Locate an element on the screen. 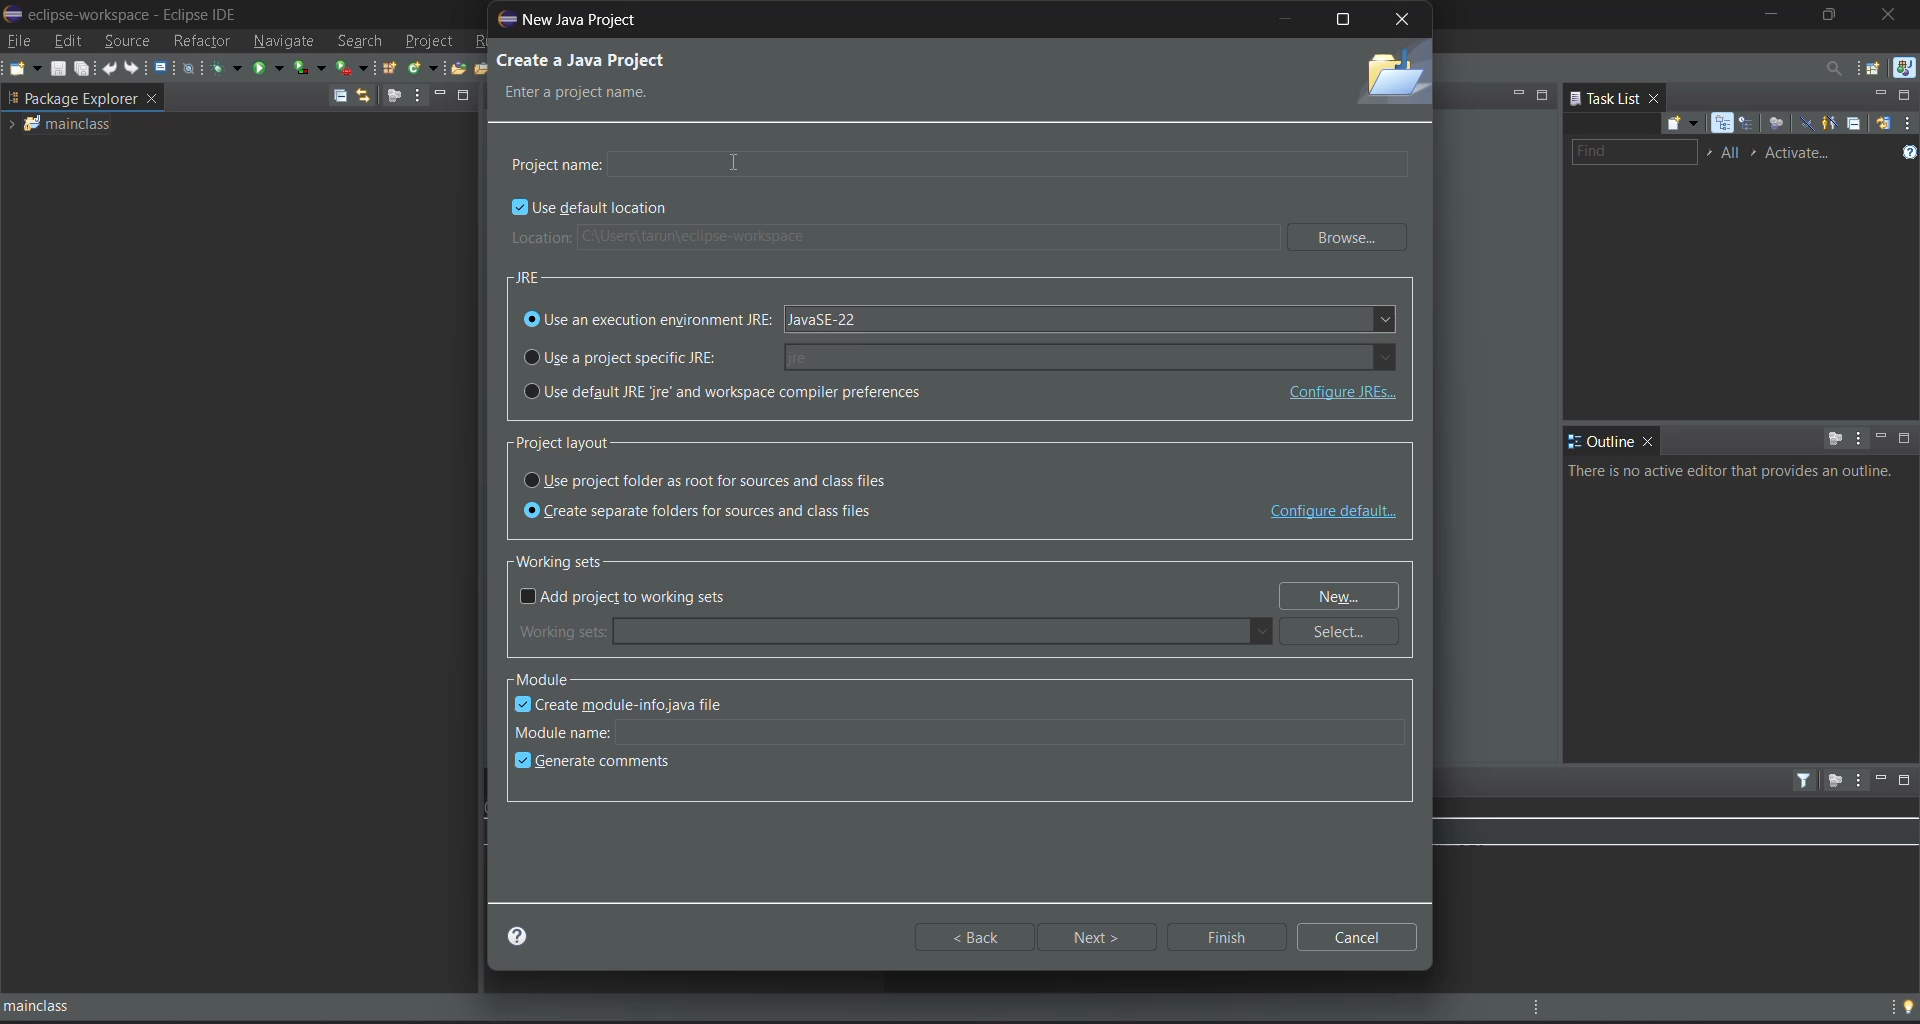 The image size is (1920, 1024). undo is located at coordinates (112, 67).